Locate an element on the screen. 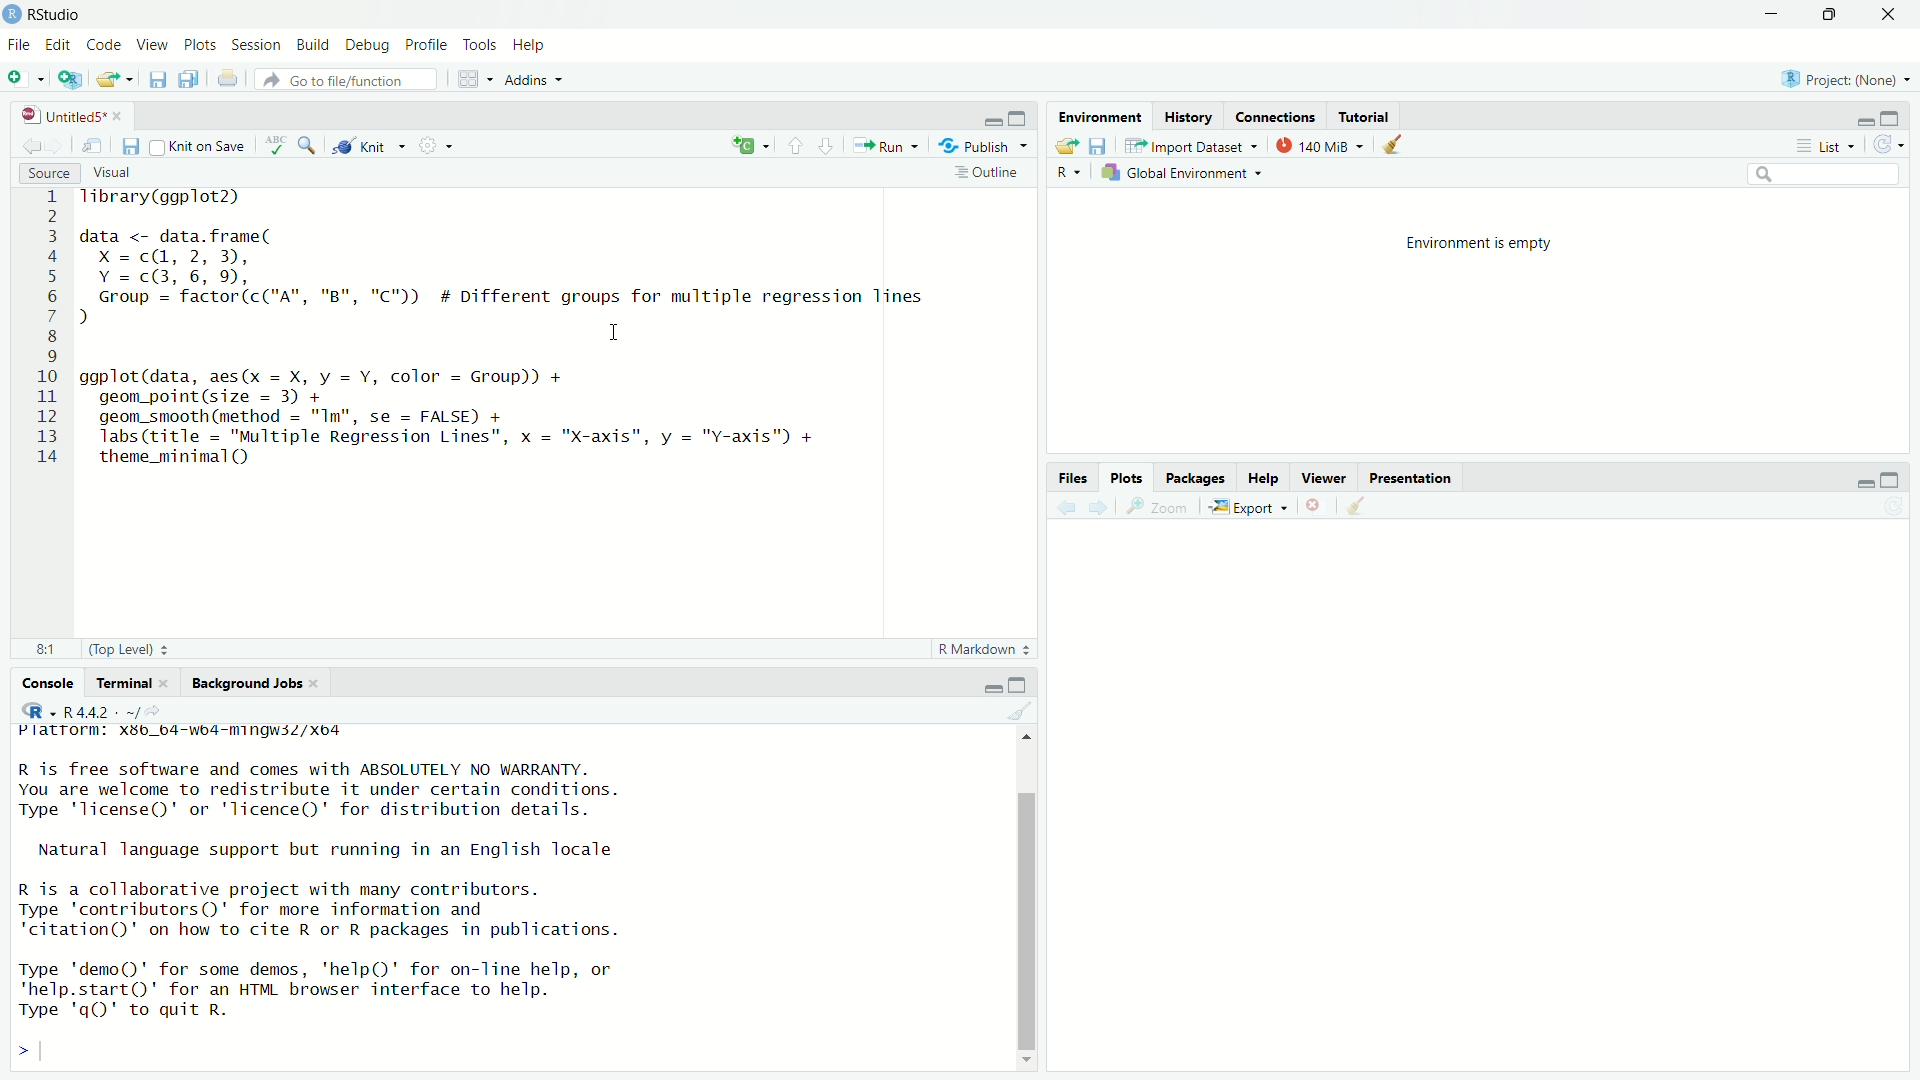 The width and height of the screenshot is (1920, 1080). Environment is located at coordinates (1101, 117).